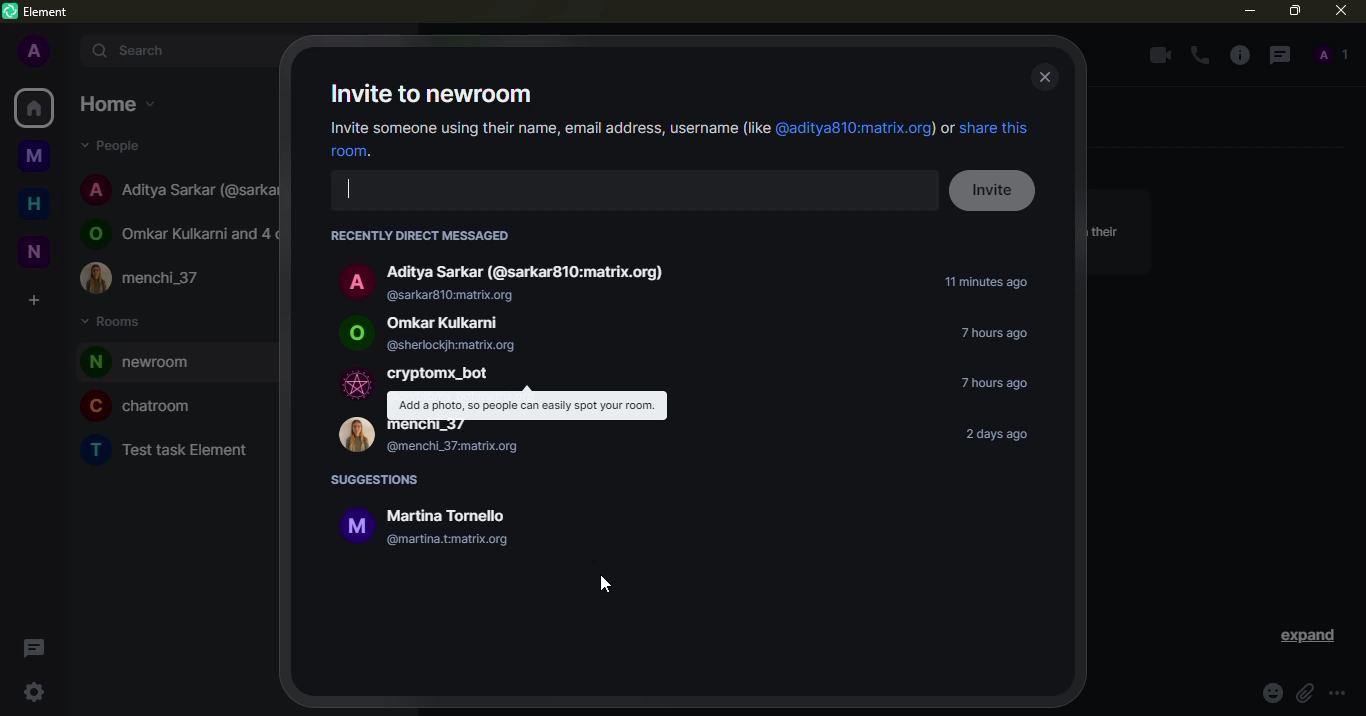  I want to click on myspace, so click(36, 158).